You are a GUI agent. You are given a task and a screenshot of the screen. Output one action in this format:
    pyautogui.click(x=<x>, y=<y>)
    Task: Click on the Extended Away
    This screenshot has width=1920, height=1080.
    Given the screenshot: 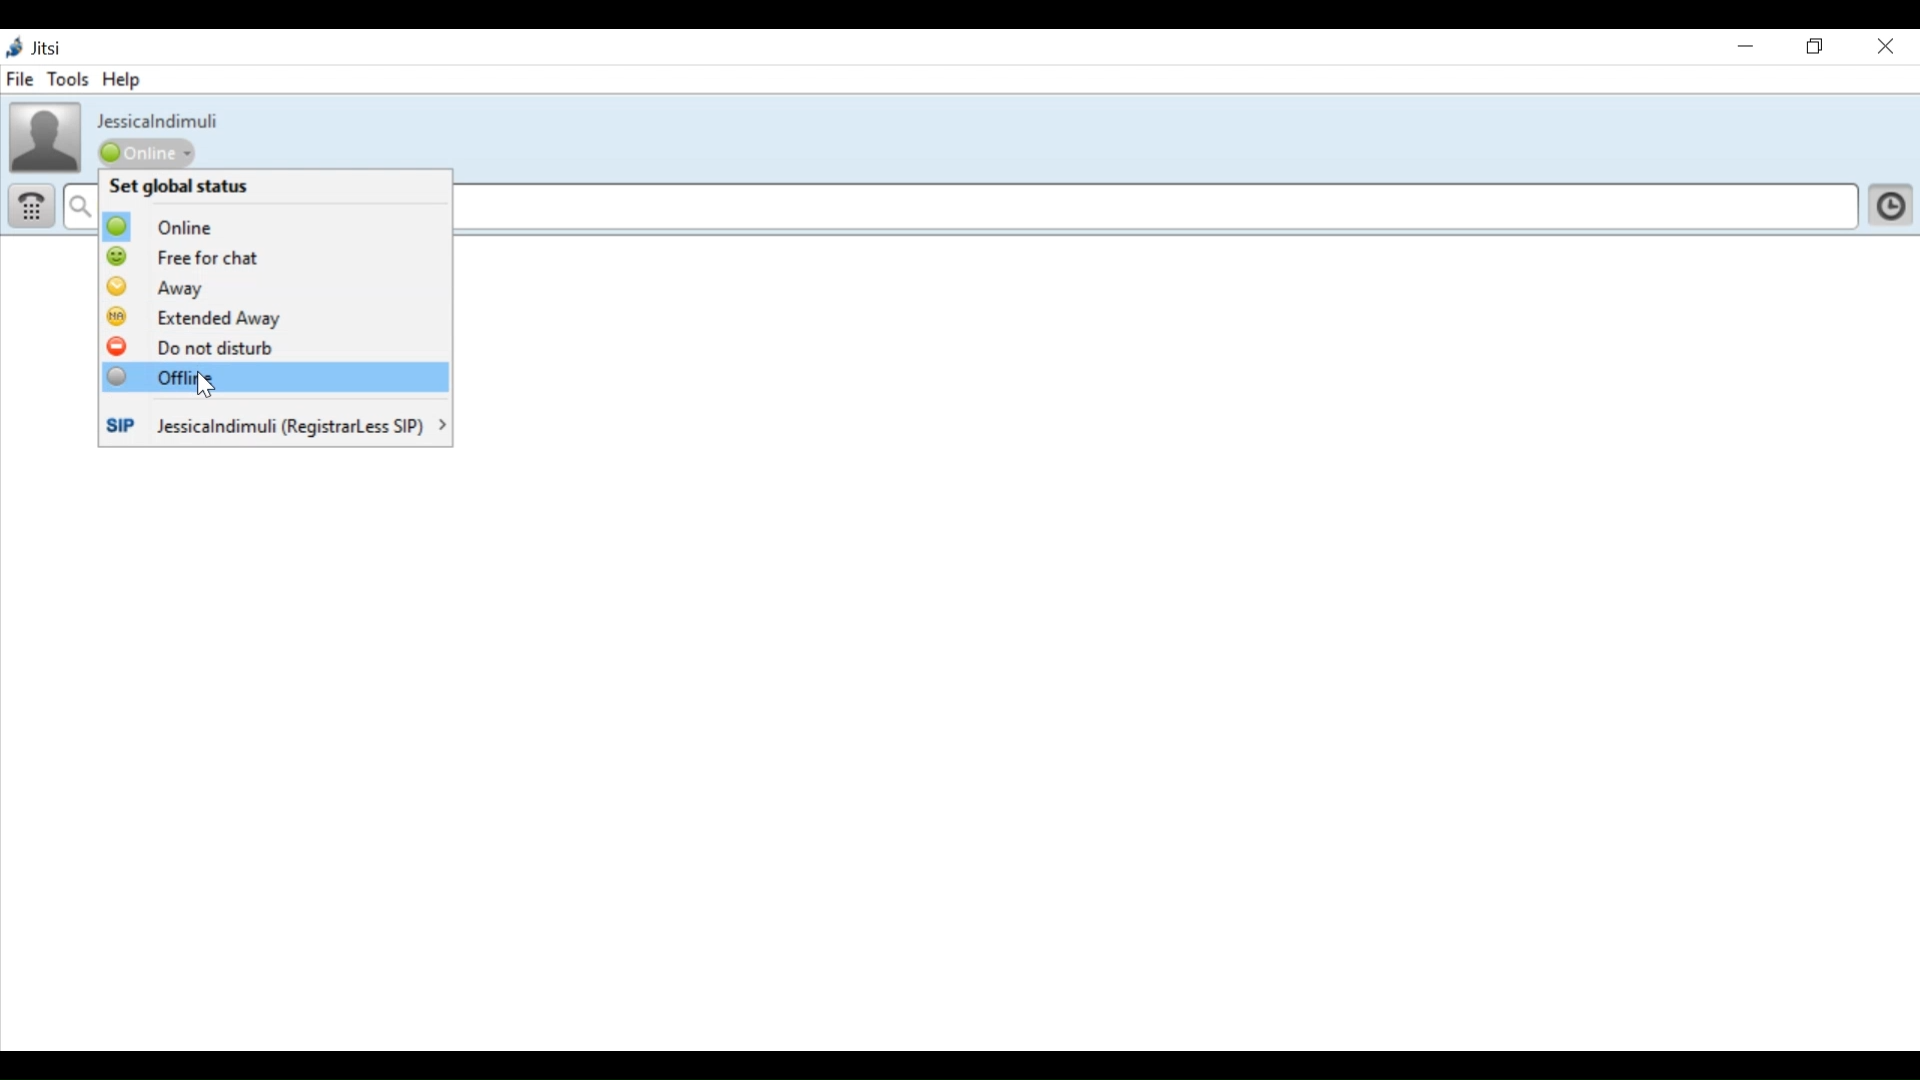 What is the action you would take?
    pyautogui.click(x=275, y=320)
    